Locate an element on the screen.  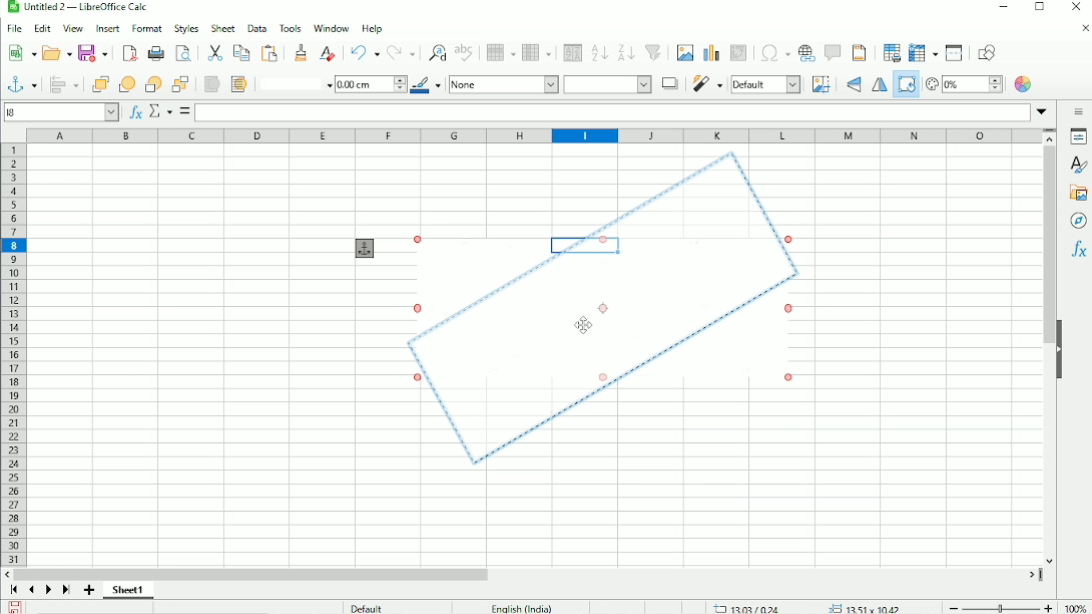
Headers and footers is located at coordinates (860, 52).